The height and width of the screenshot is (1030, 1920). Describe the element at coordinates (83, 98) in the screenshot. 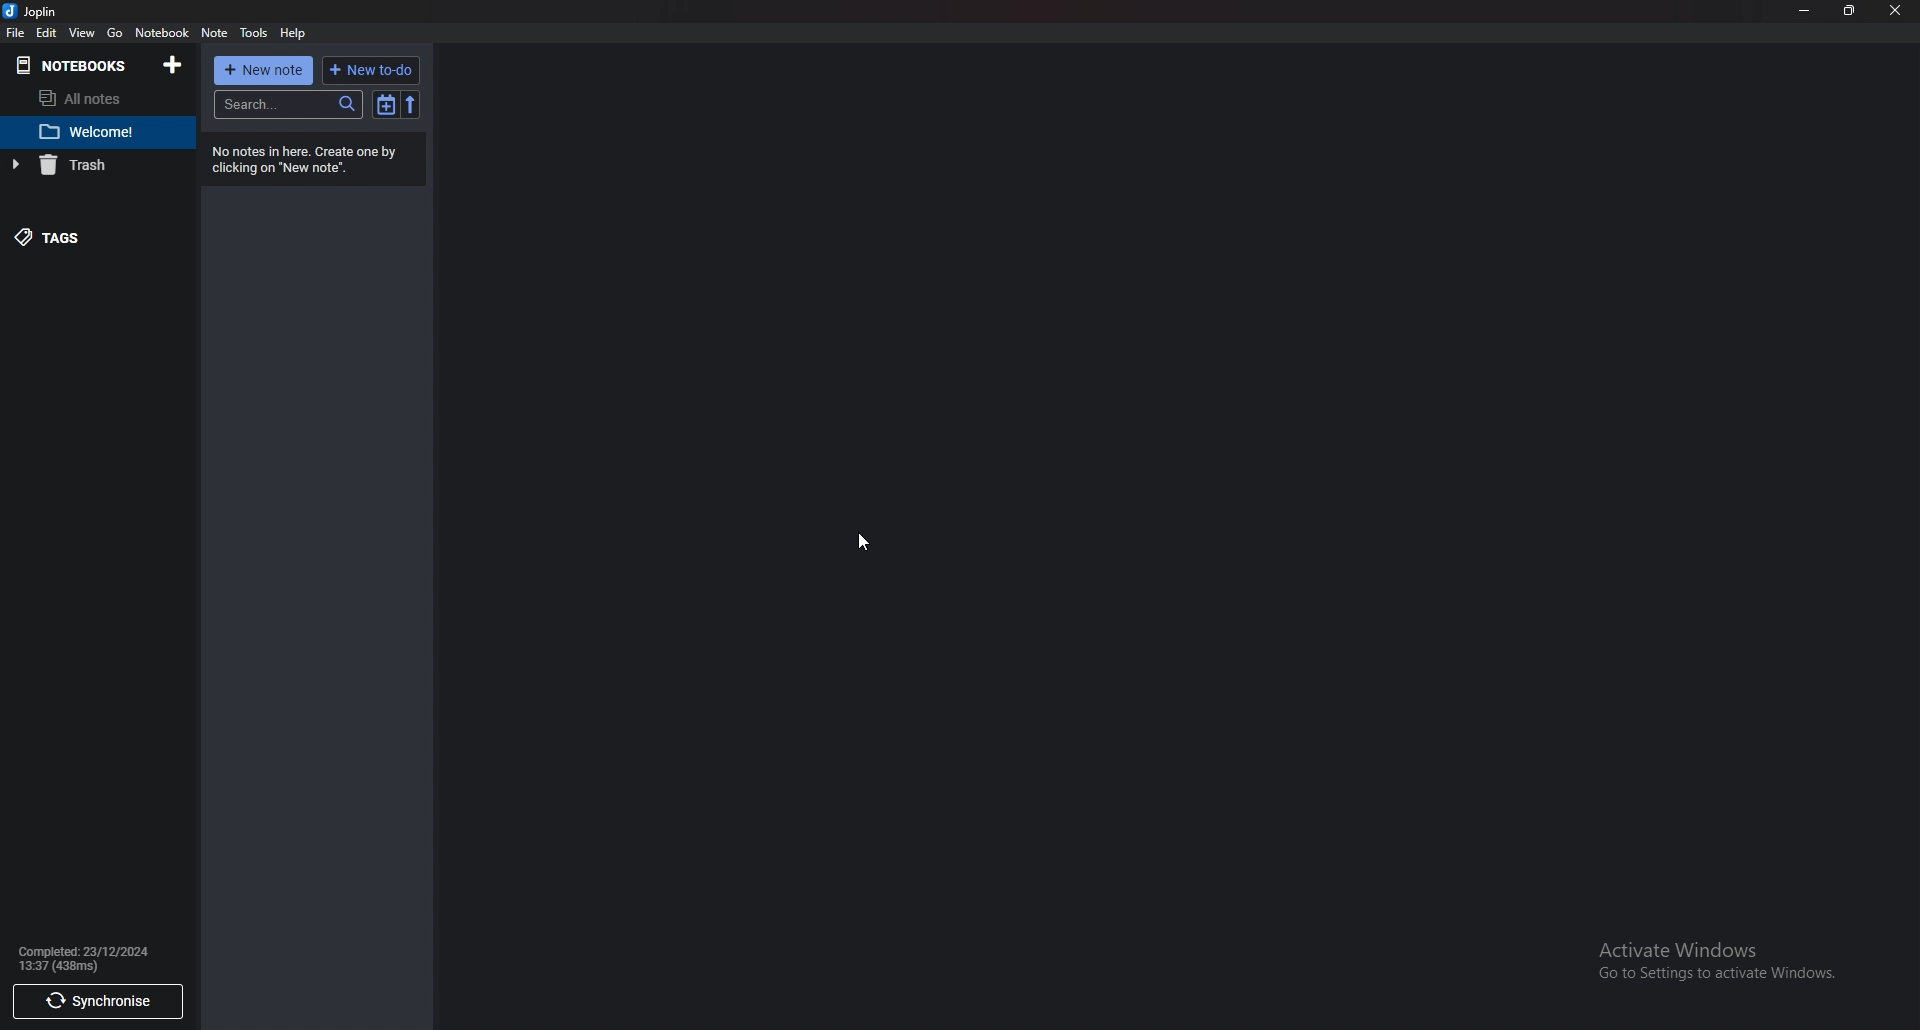

I see `All notes` at that location.